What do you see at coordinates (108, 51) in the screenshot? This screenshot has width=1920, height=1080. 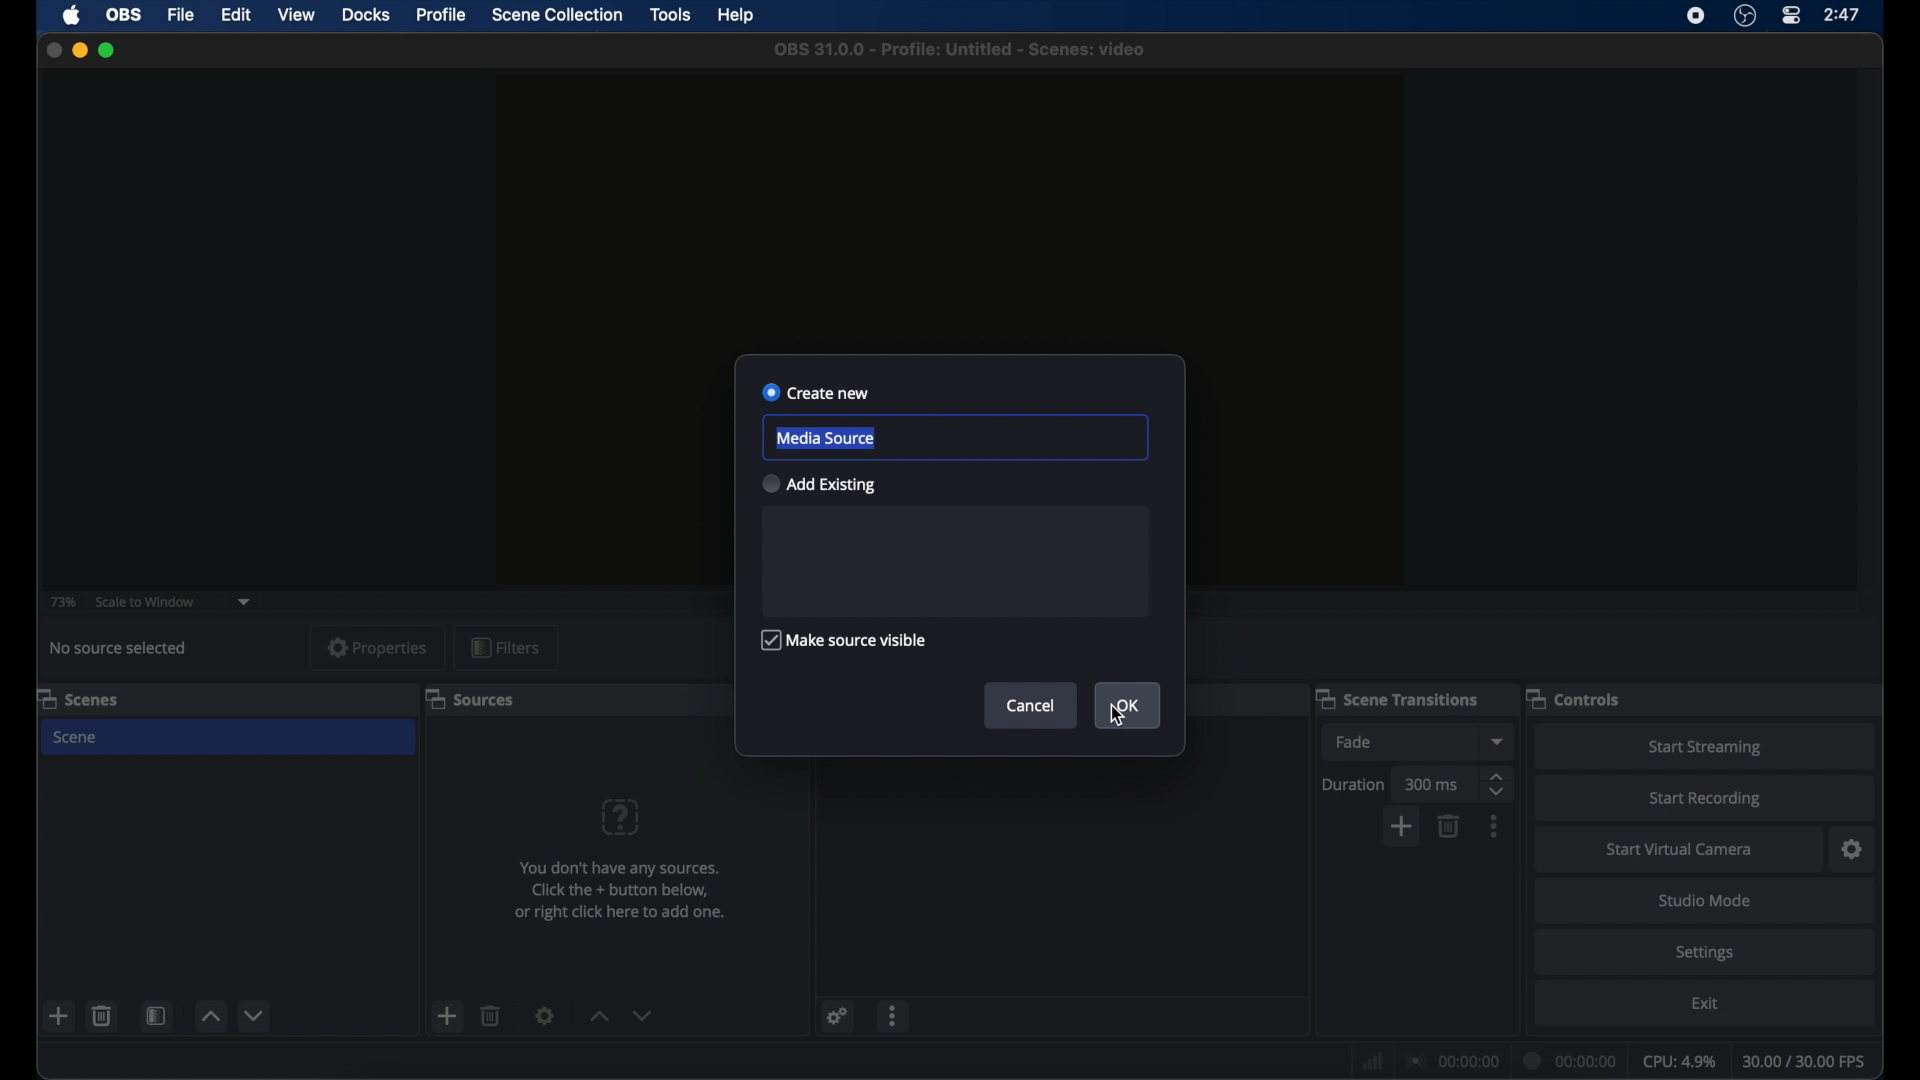 I see `maximize` at bounding box center [108, 51].